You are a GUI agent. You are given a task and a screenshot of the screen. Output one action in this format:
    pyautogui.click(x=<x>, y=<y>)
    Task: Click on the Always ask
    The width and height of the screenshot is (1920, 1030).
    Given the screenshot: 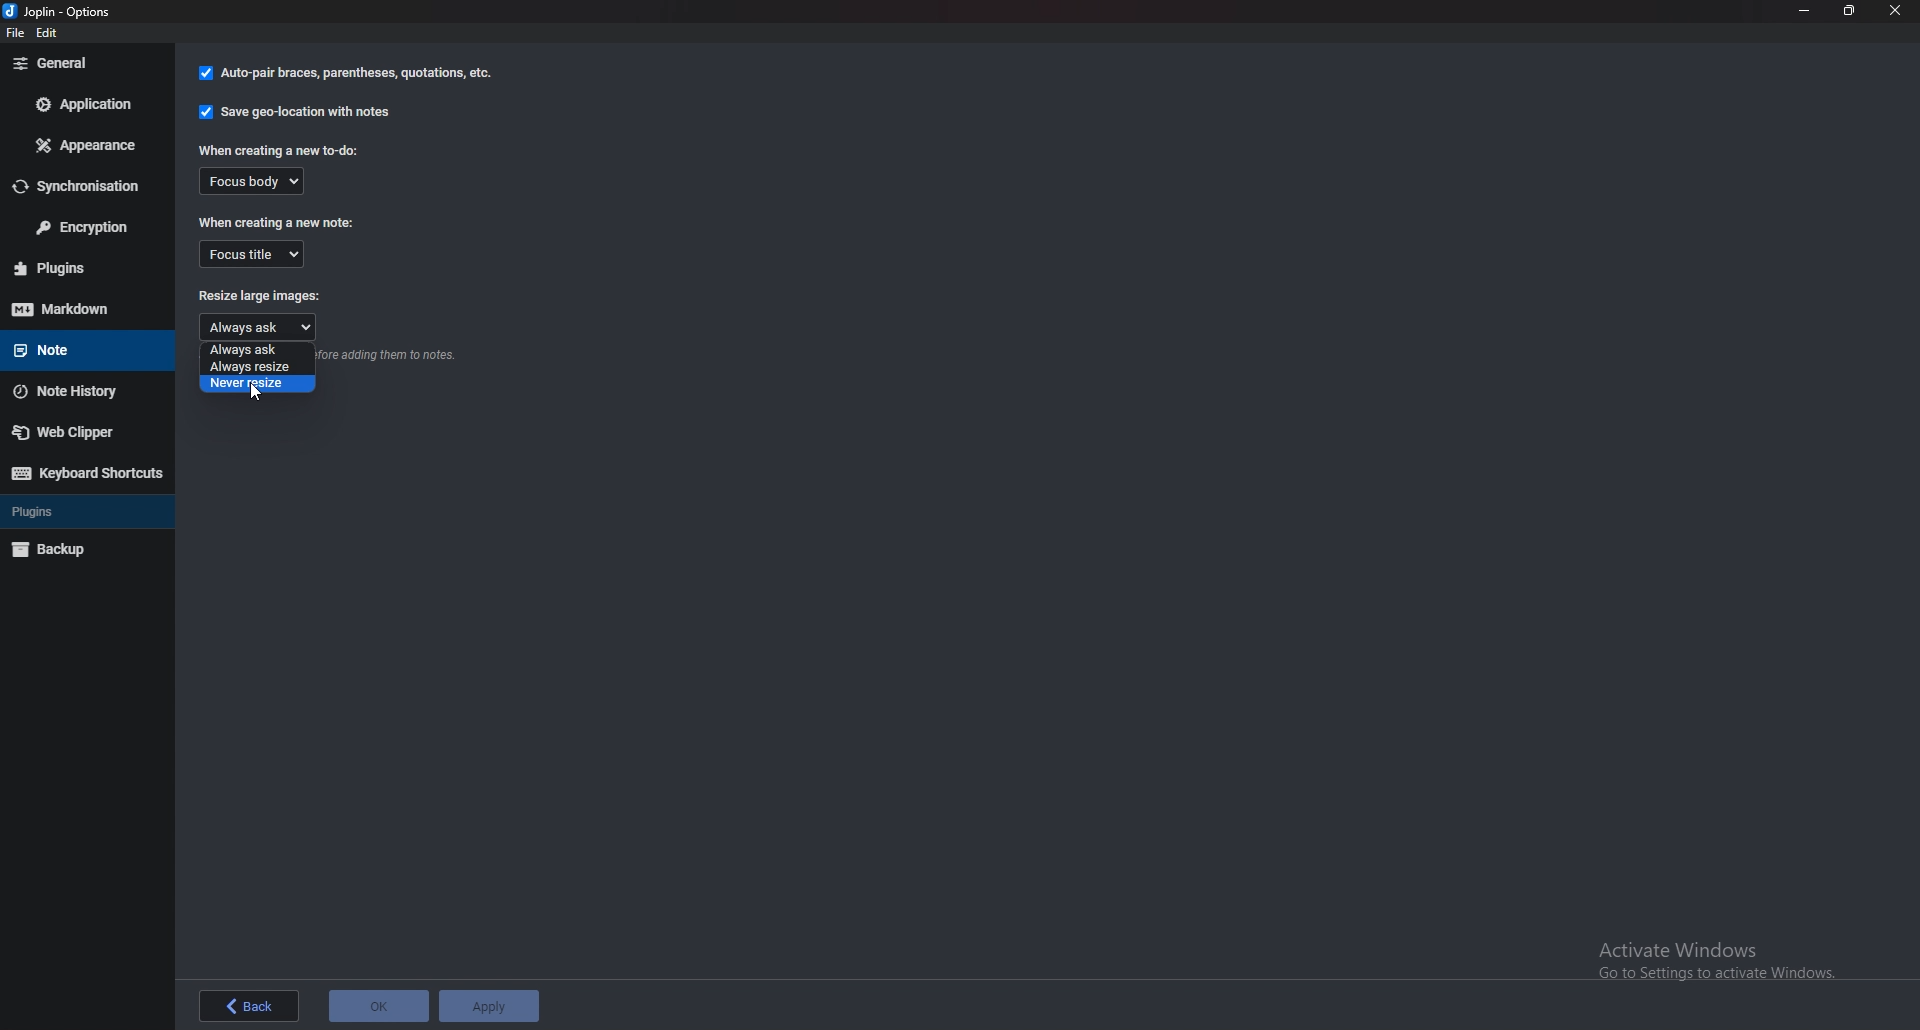 What is the action you would take?
    pyautogui.click(x=254, y=327)
    